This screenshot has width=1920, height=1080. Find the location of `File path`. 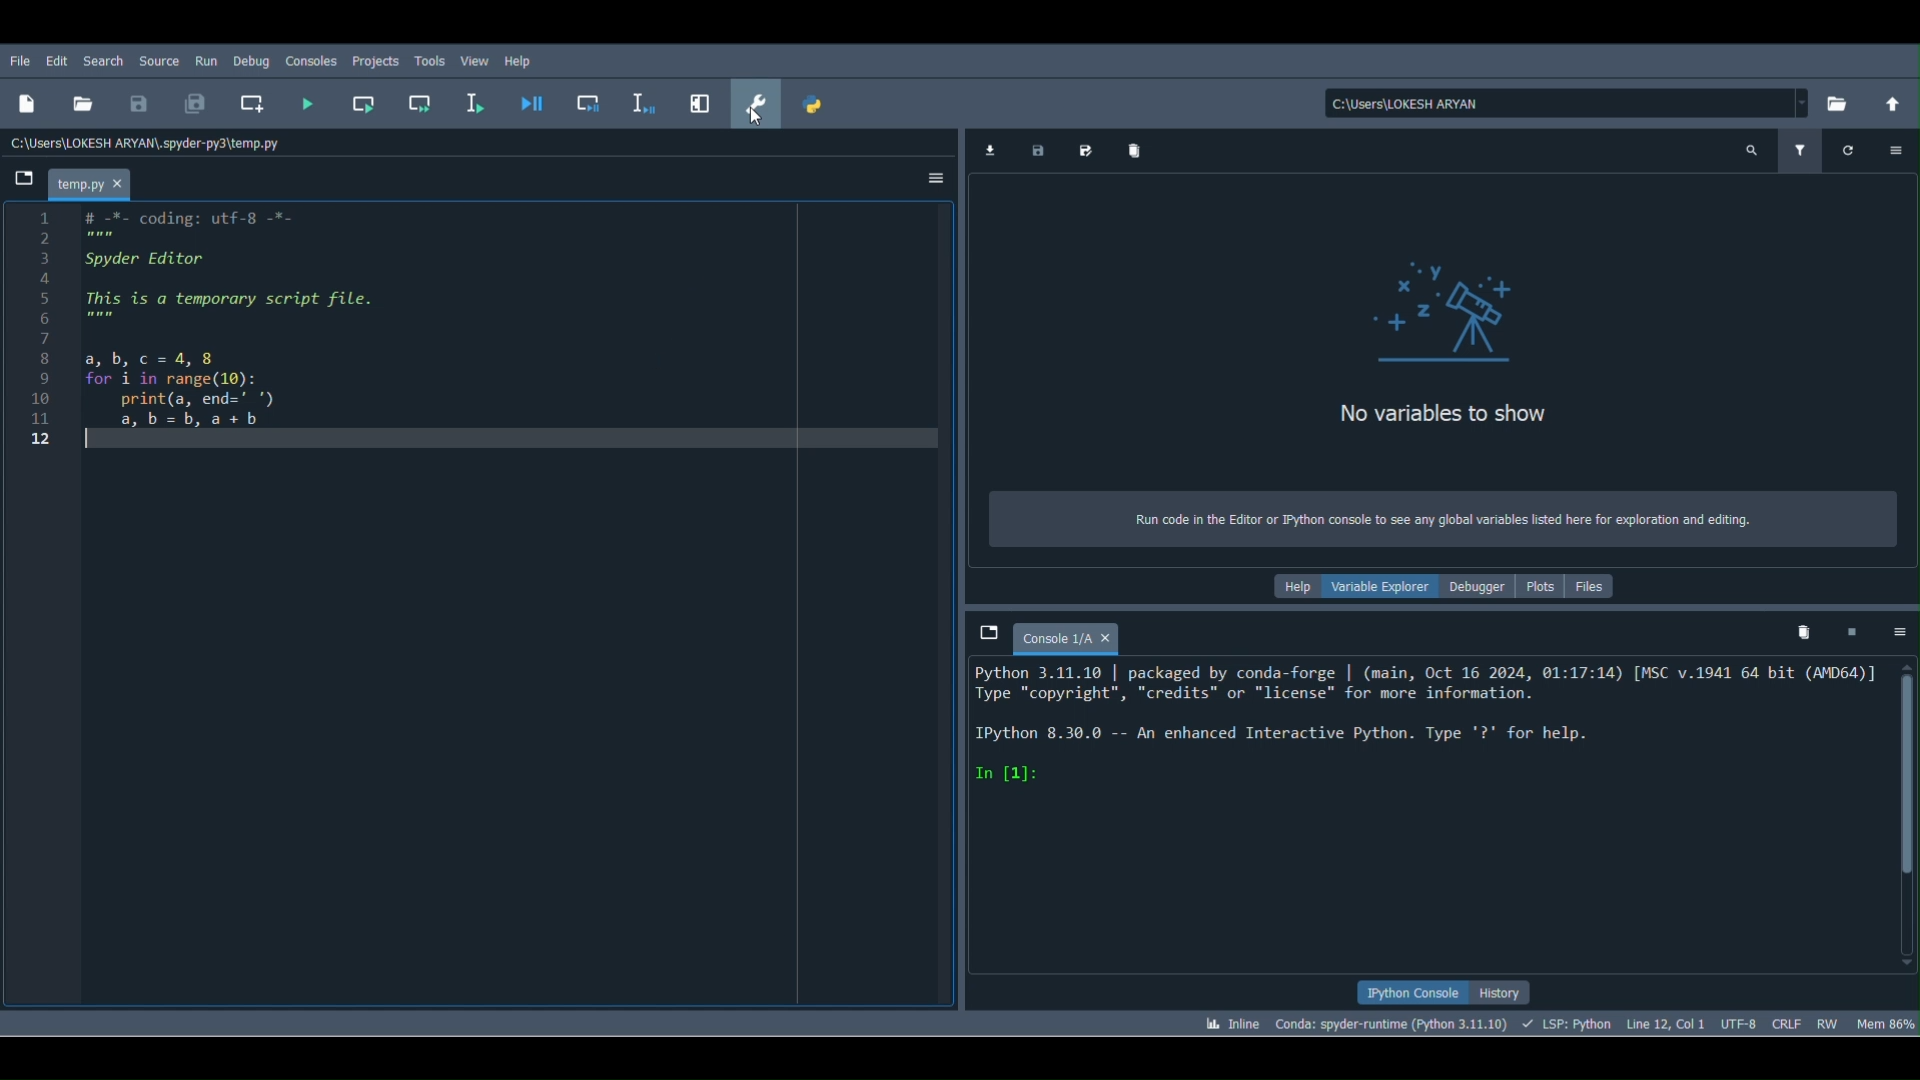

File path is located at coordinates (1554, 103).